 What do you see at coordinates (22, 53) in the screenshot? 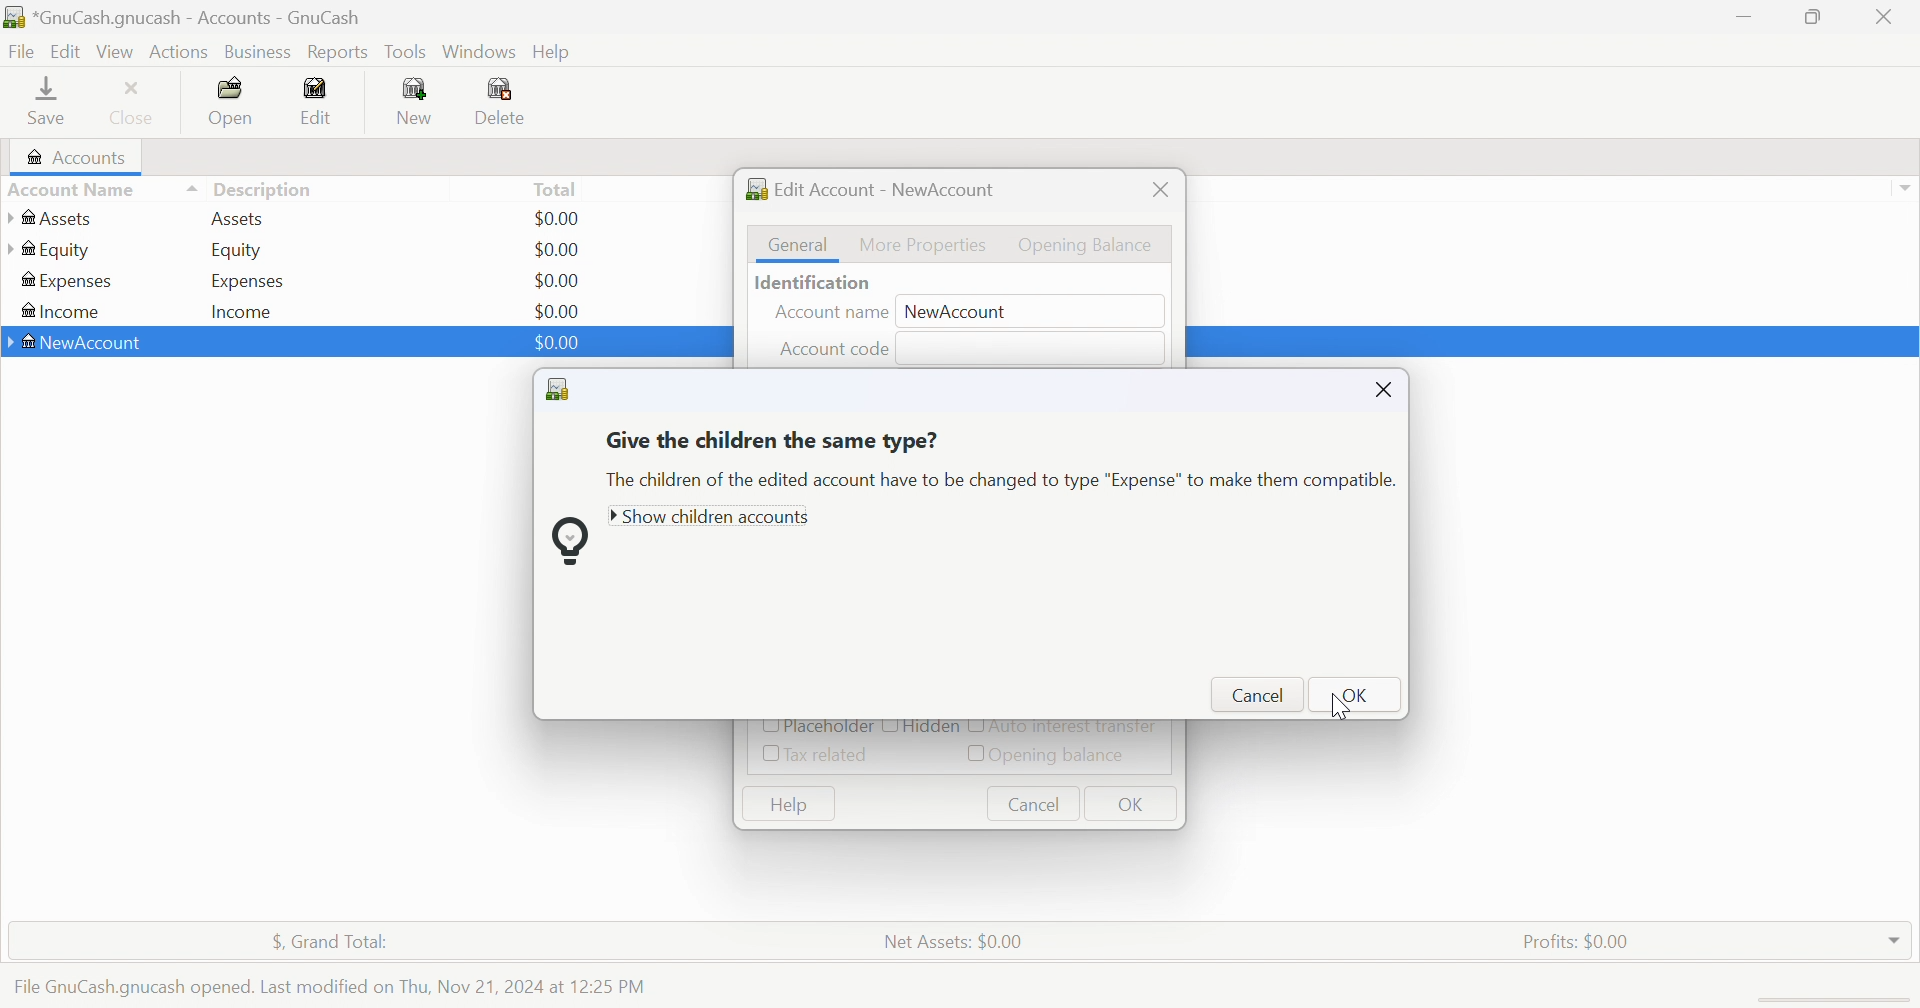
I see `File` at bounding box center [22, 53].